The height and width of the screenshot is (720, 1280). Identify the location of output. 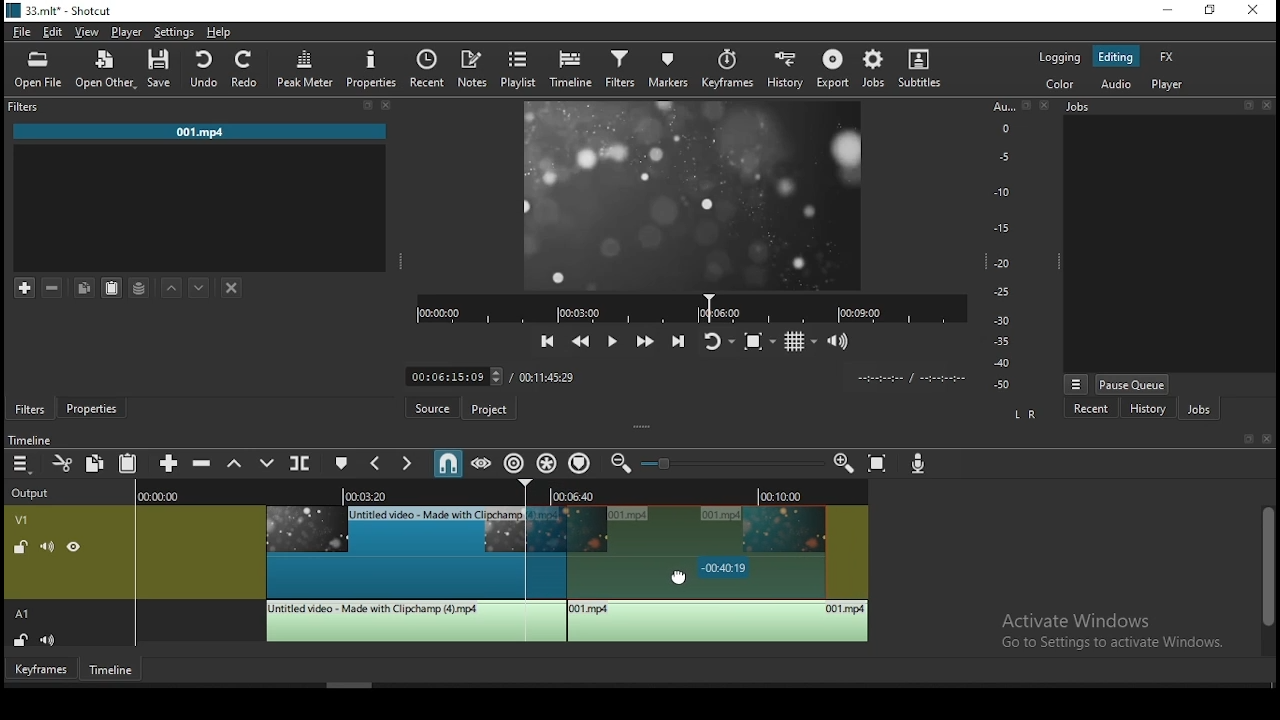
(35, 491).